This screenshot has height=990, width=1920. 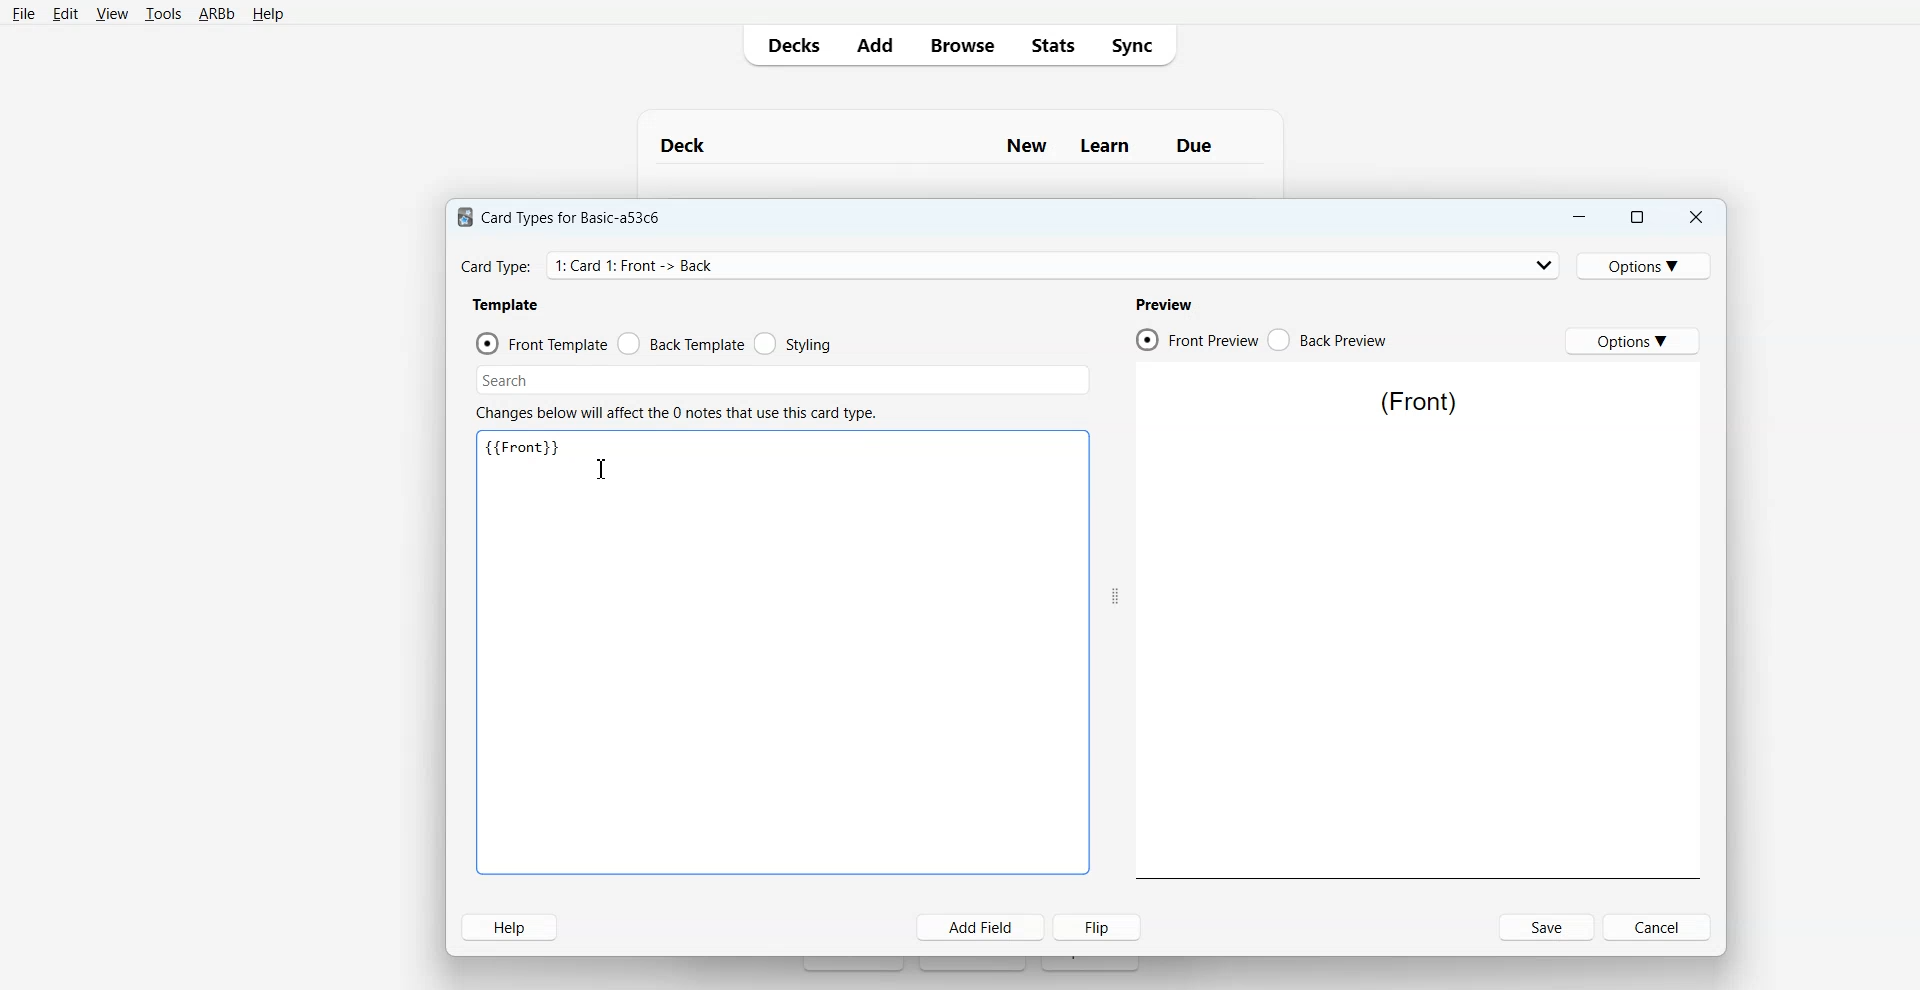 What do you see at coordinates (1695, 218) in the screenshot?
I see `Close` at bounding box center [1695, 218].